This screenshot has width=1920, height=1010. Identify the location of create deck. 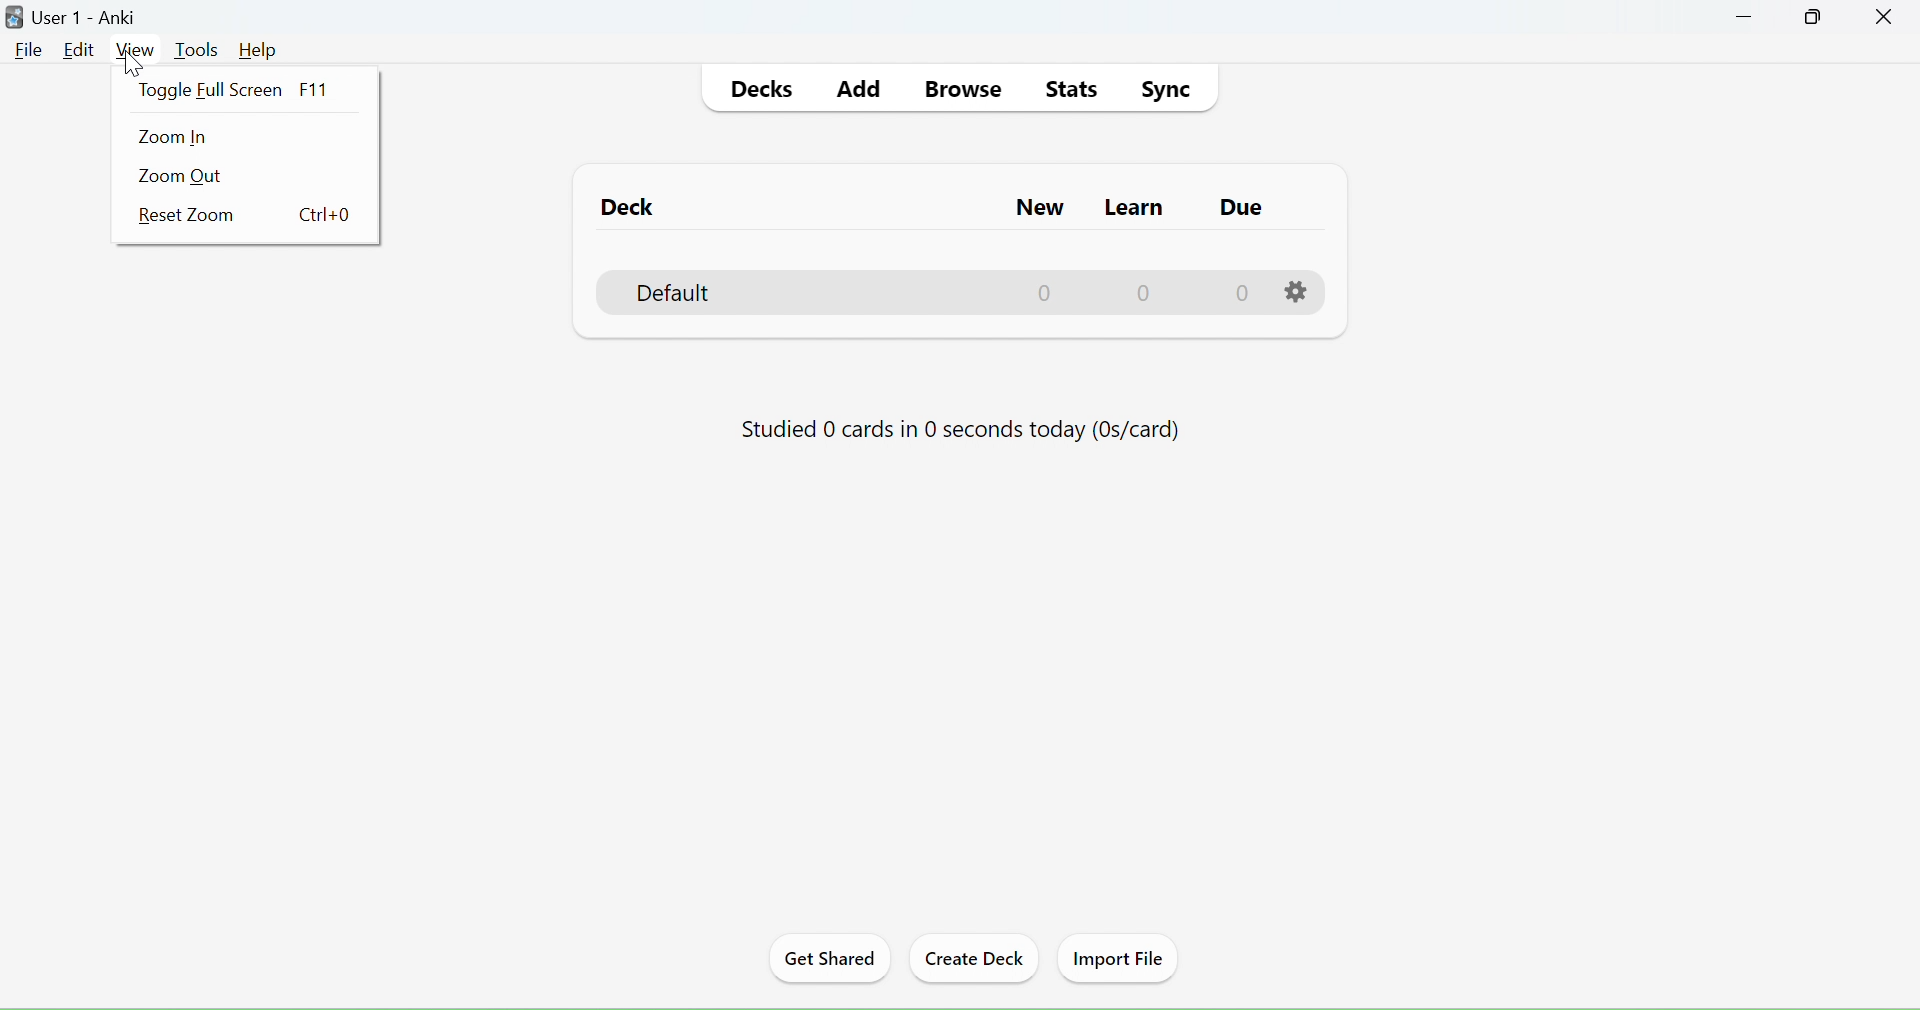
(975, 956).